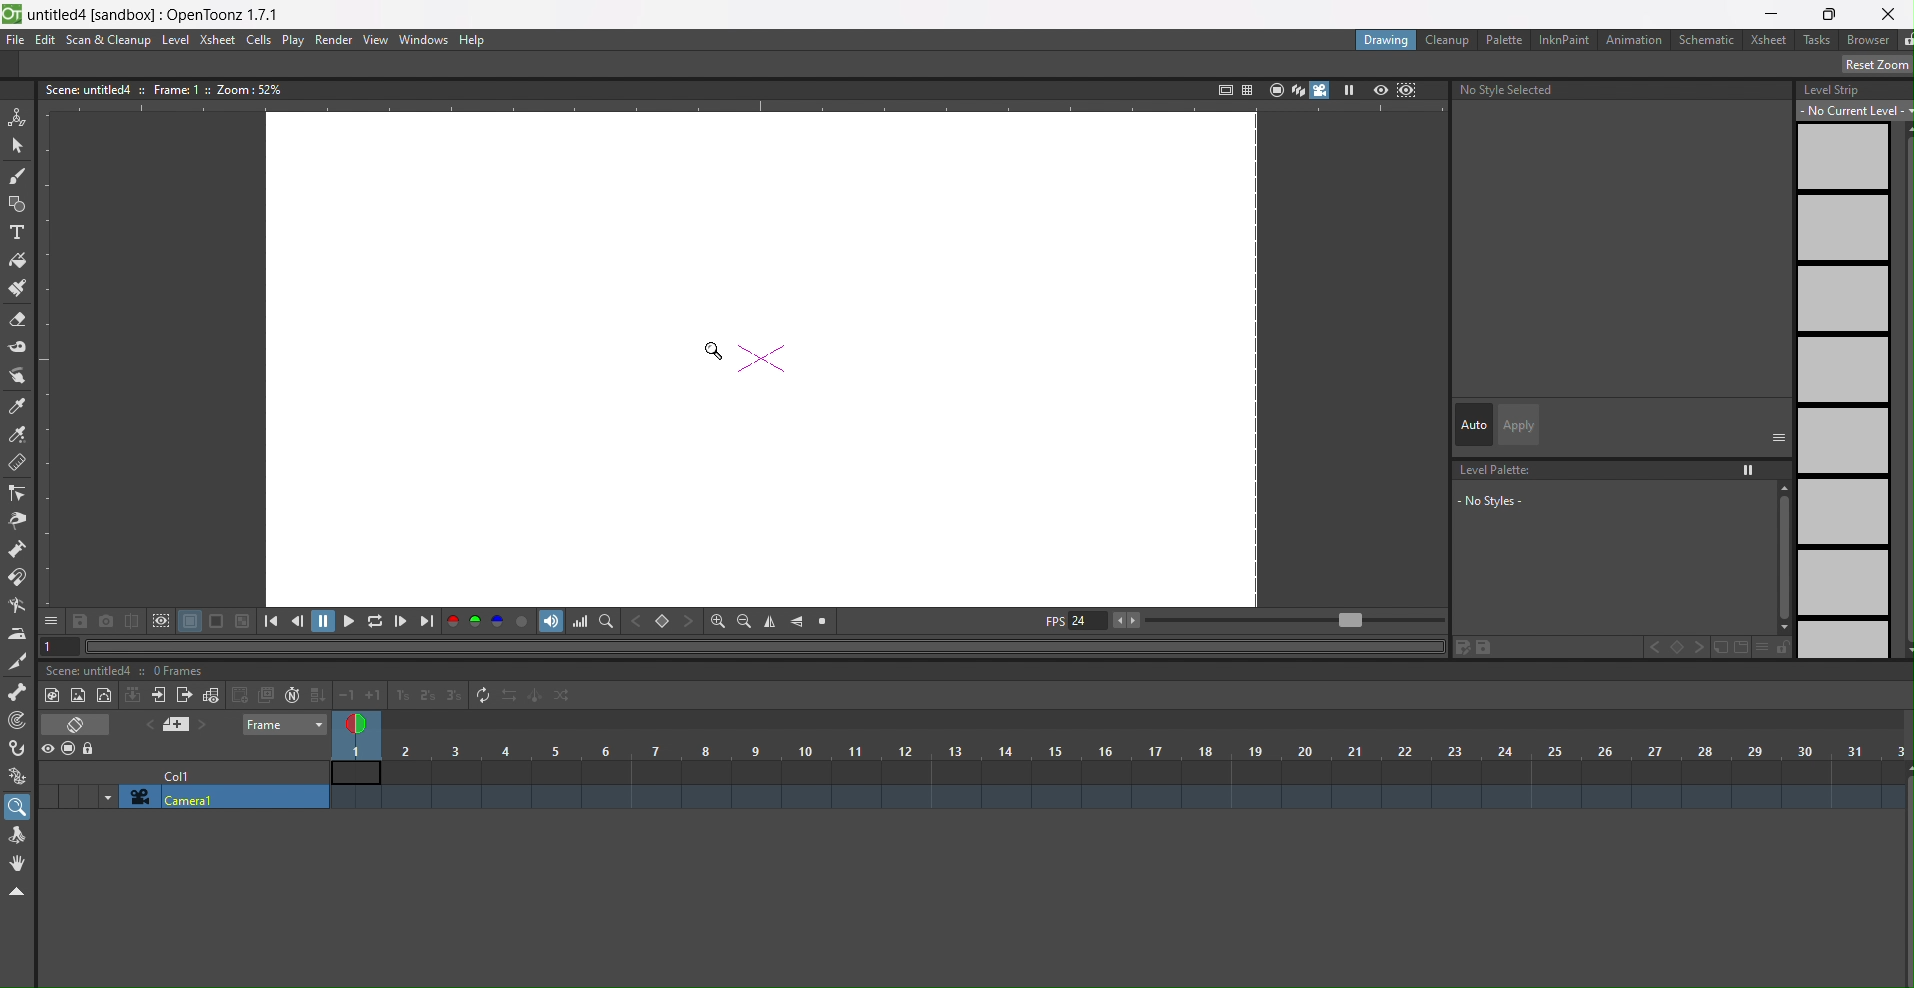  What do you see at coordinates (17, 776) in the screenshot?
I see `` at bounding box center [17, 776].